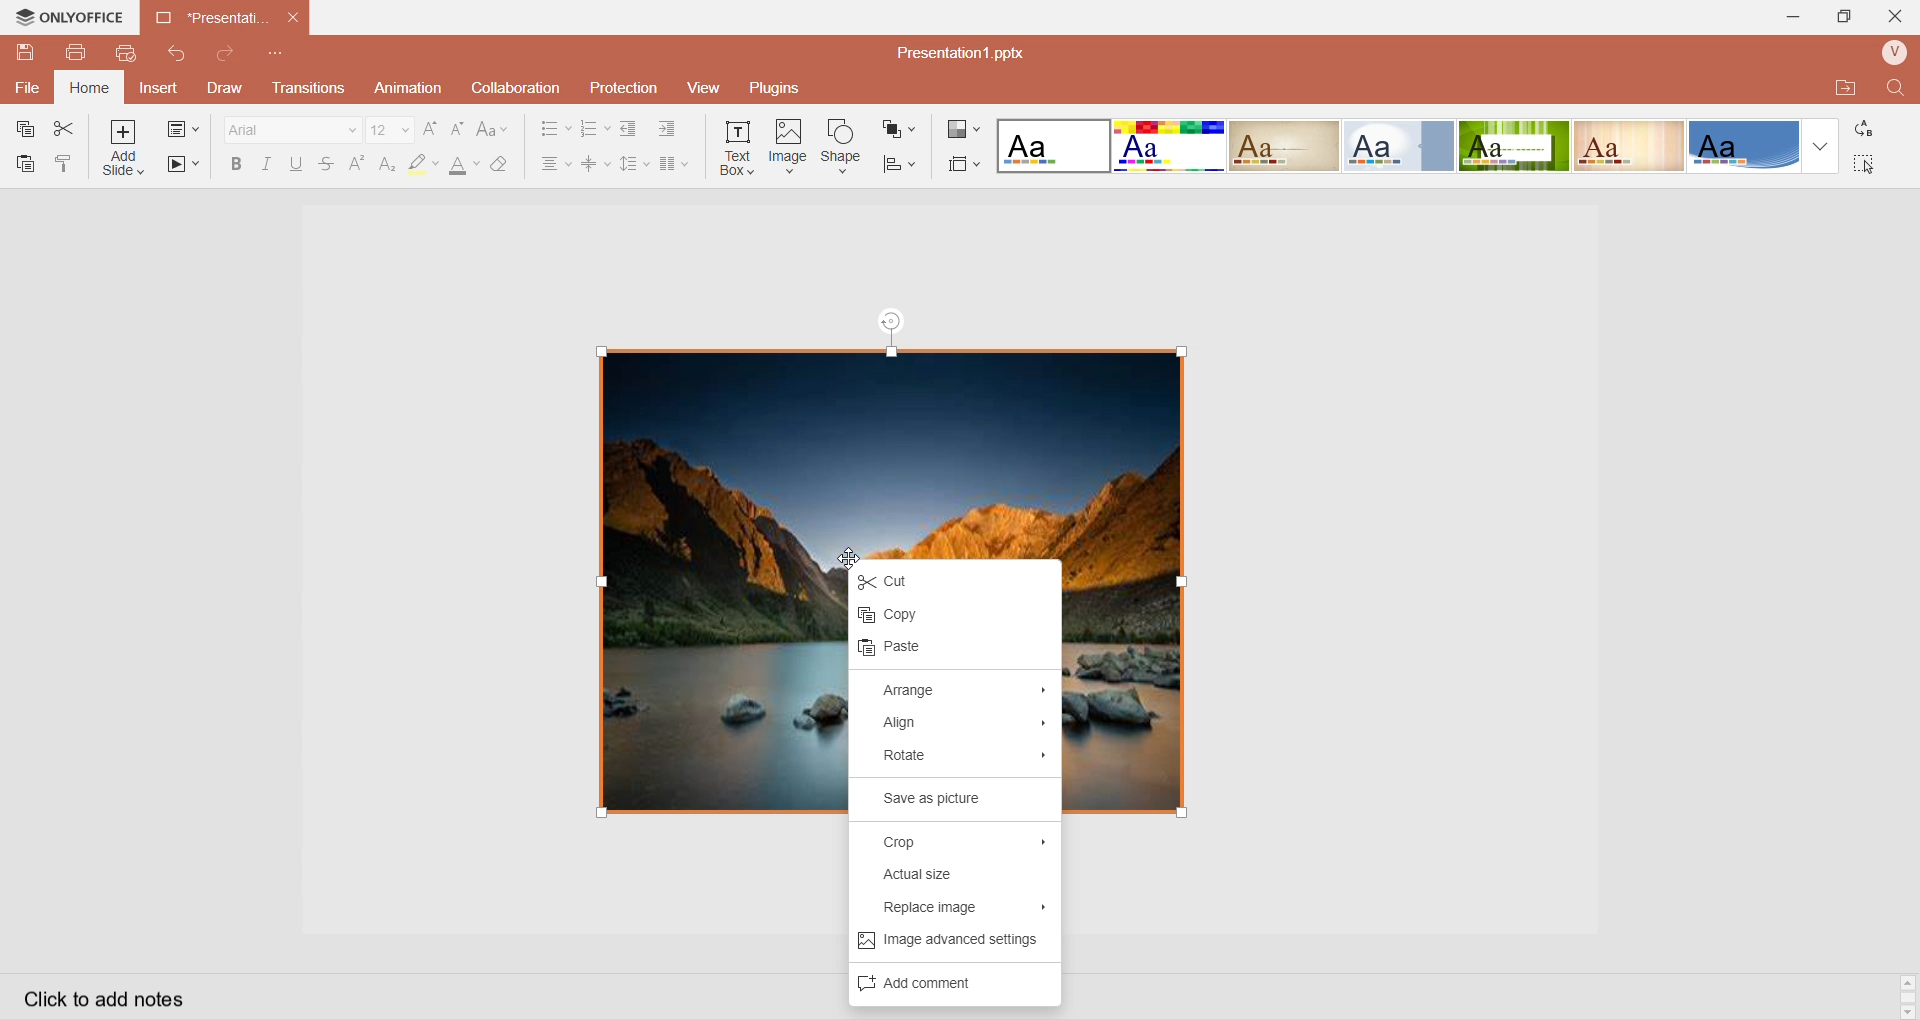 The width and height of the screenshot is (1920, 1020). What do you see at coordinates (24, 18) in the screenshot?
I see `onlyoffice logo` at bounding box center [24, 18].